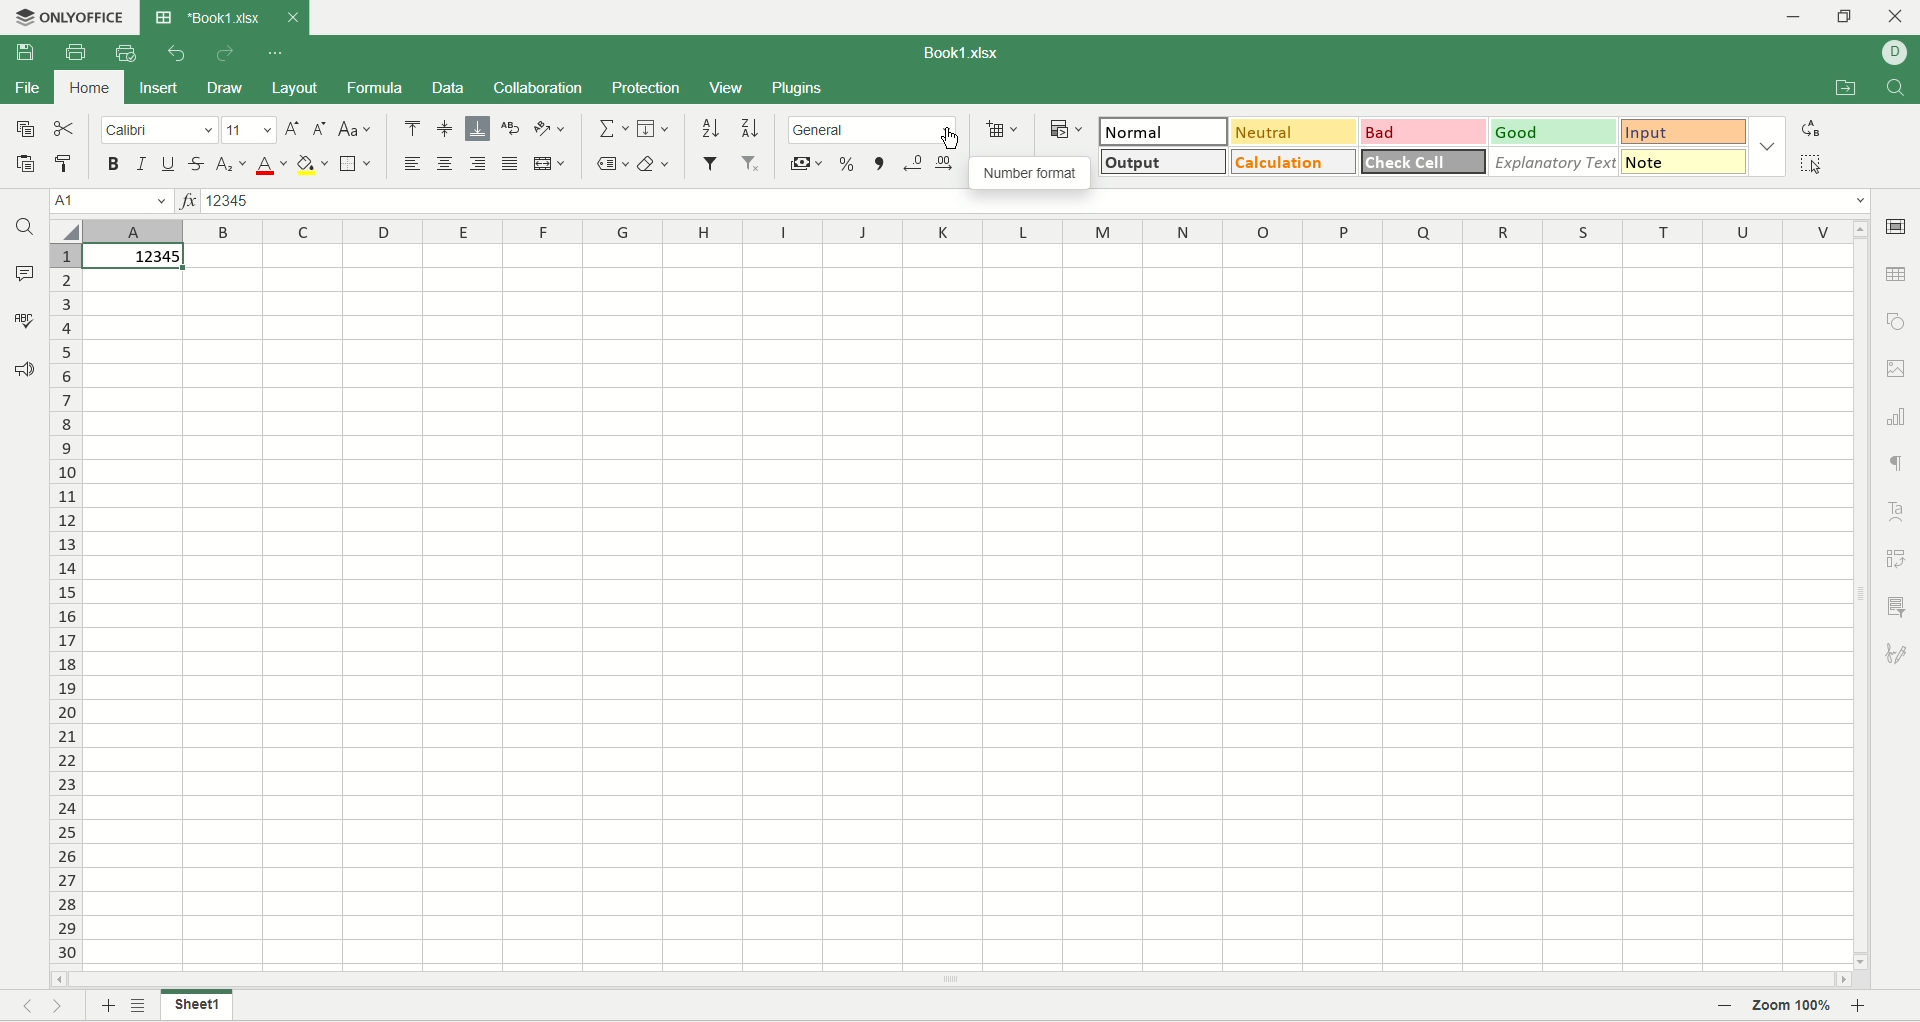 The image size is (1920, 1022). I want to click on print, so click(76, 52).